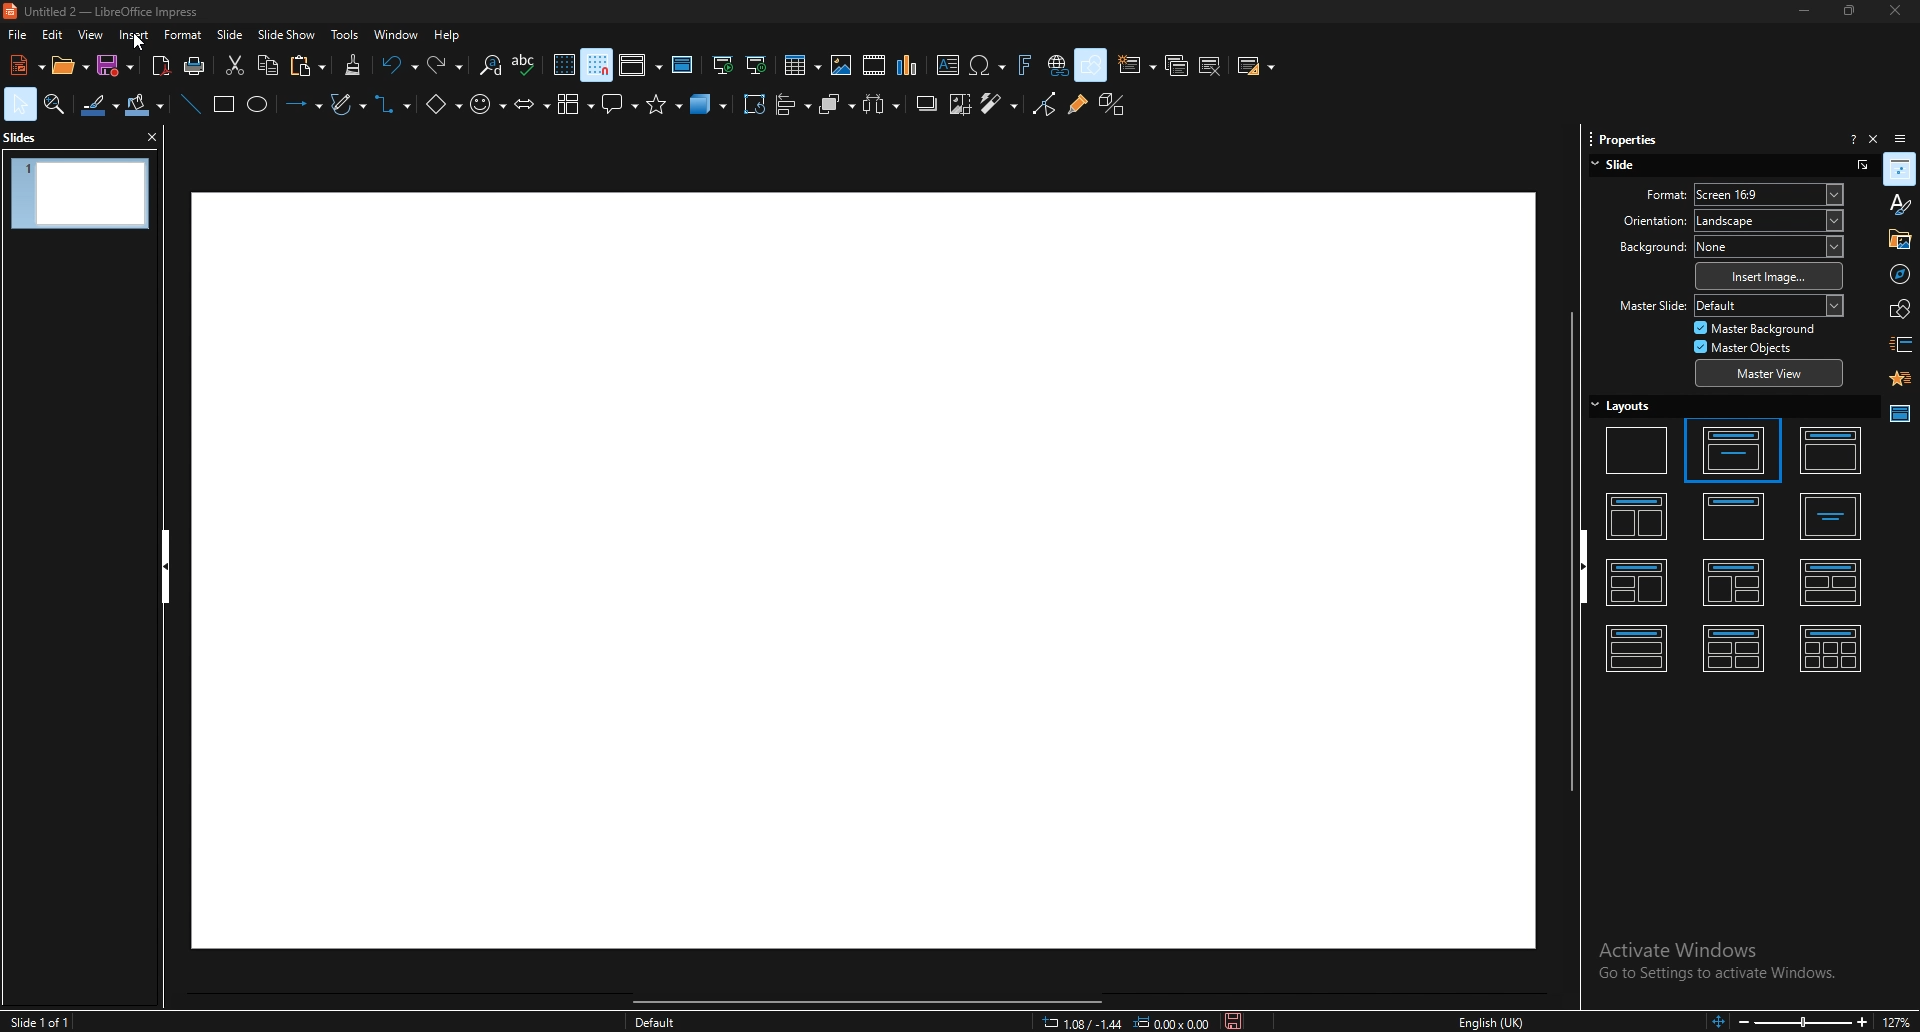  I want to click on lines and arrows, so click(302, 105).